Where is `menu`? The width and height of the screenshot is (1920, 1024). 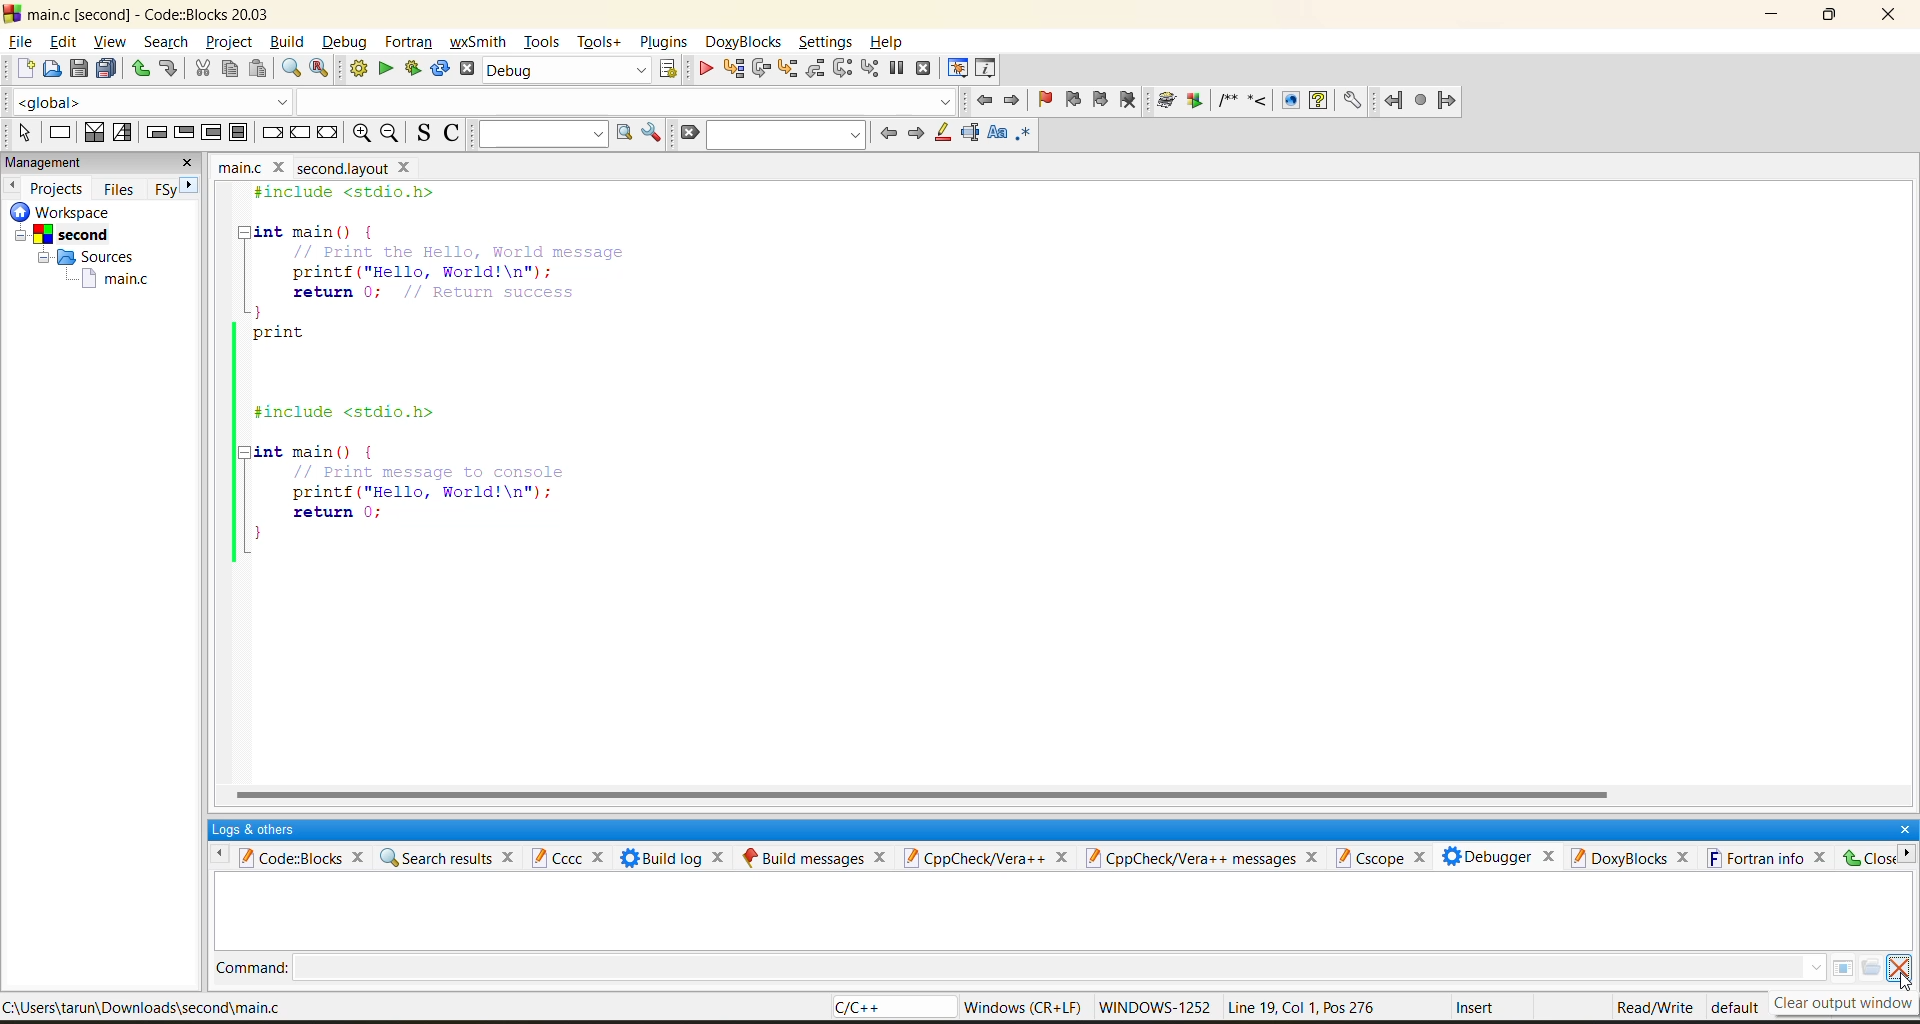
menu is located at coordinates (1860, 969).